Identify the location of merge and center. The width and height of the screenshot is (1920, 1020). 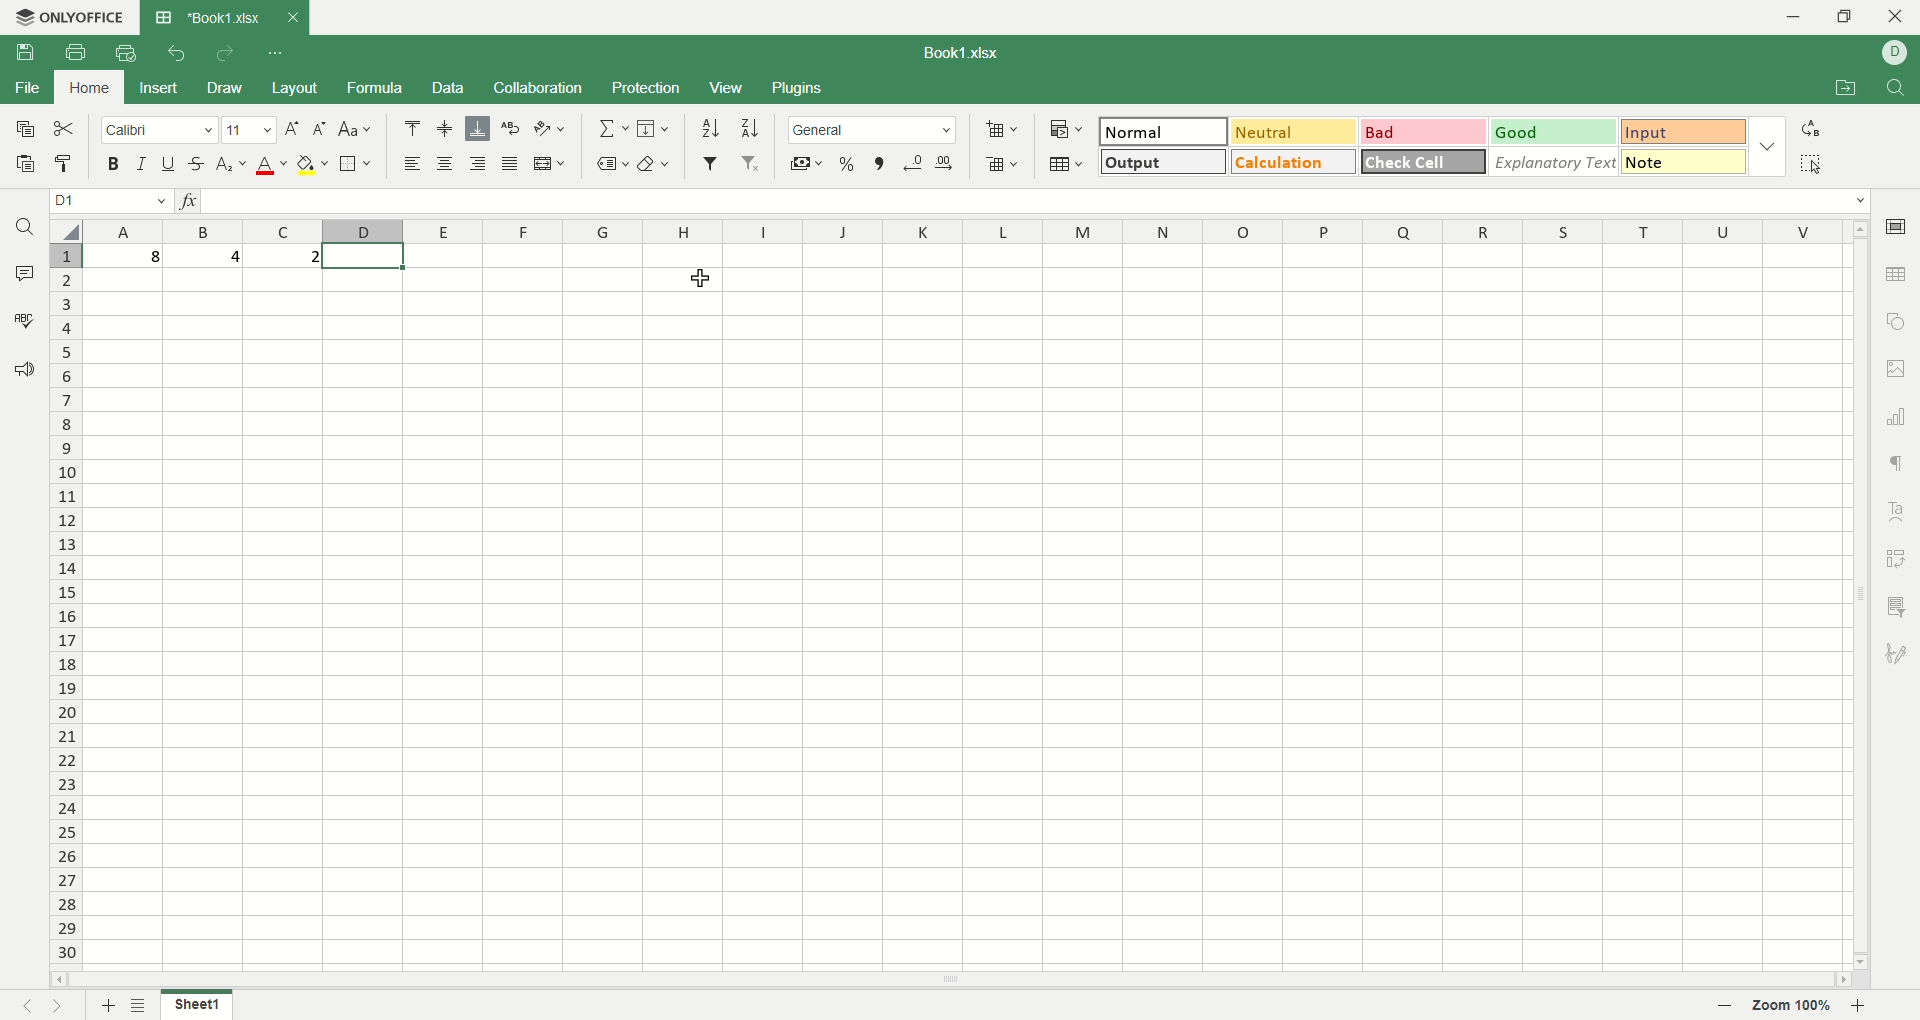
(551, 164).